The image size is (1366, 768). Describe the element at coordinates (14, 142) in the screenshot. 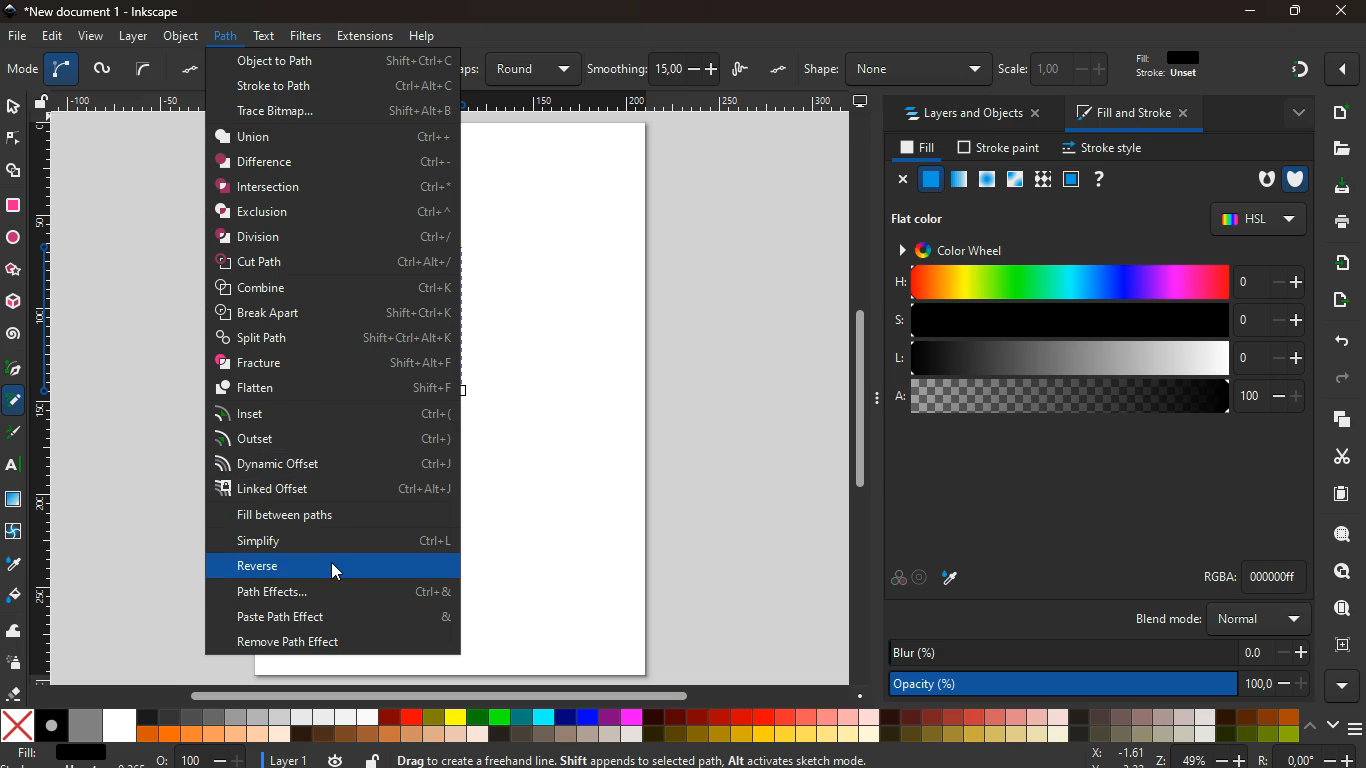

I see `edge` at that location.